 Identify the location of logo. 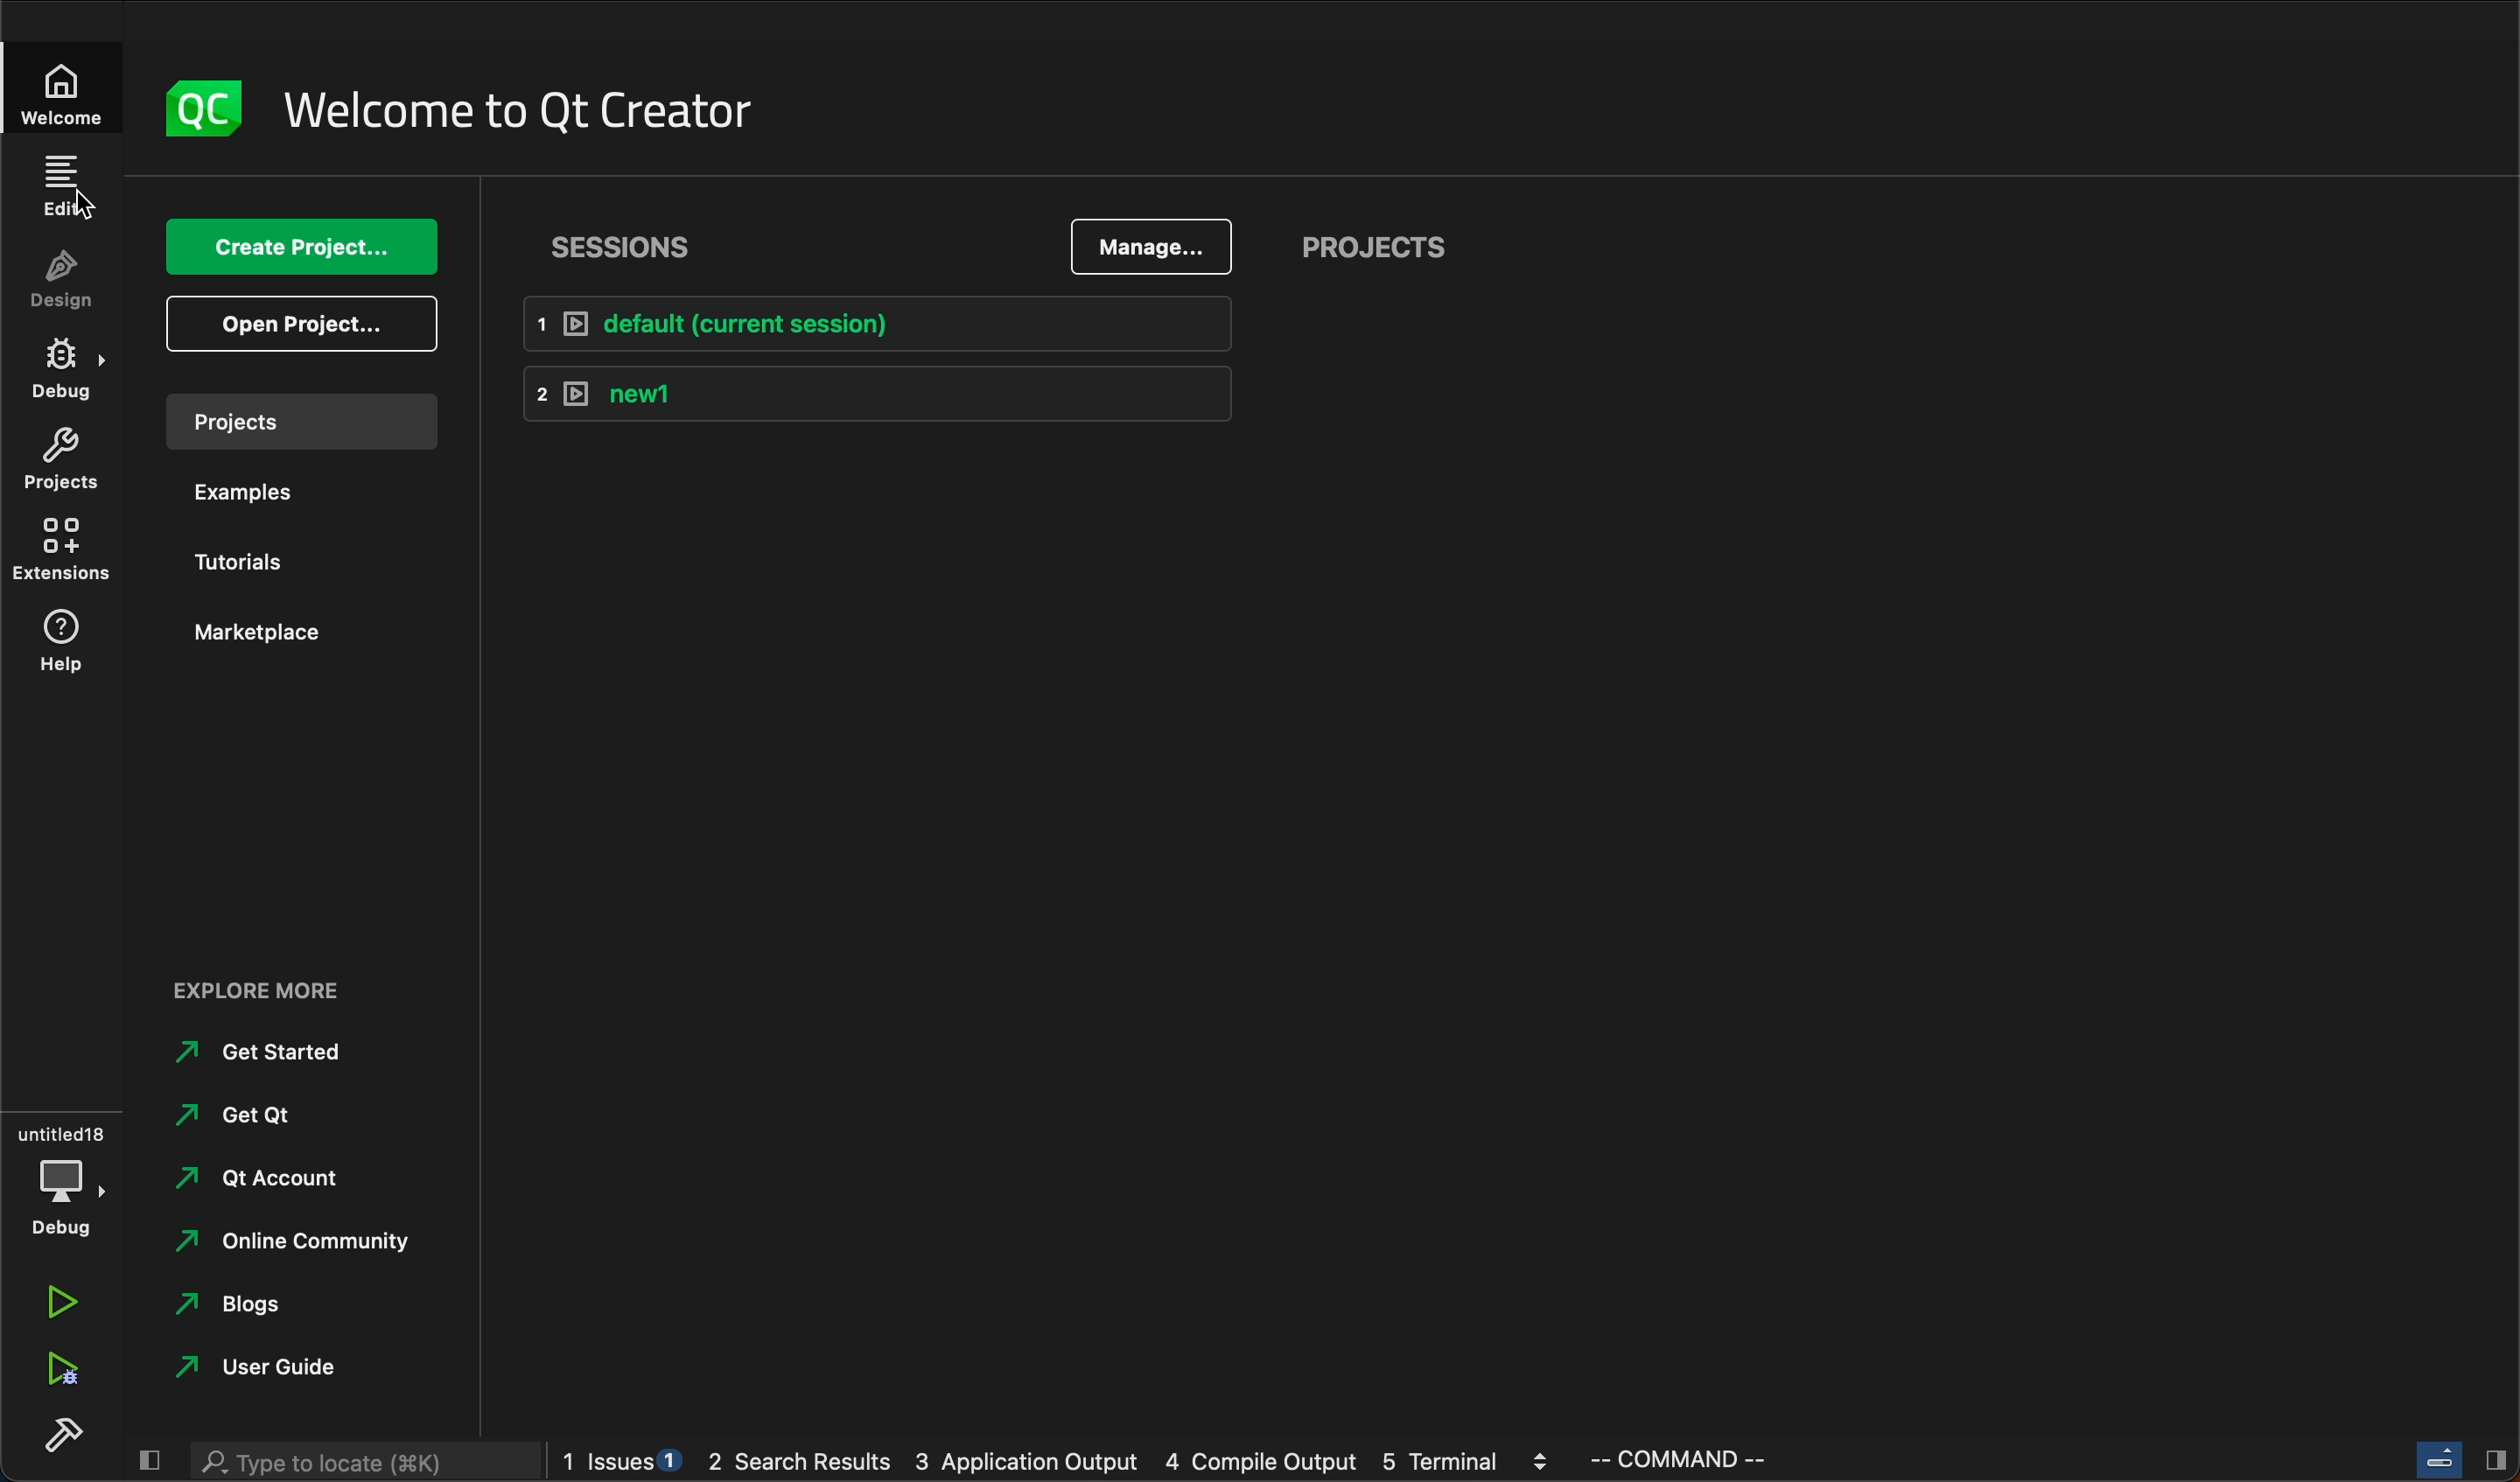
(205, 111).